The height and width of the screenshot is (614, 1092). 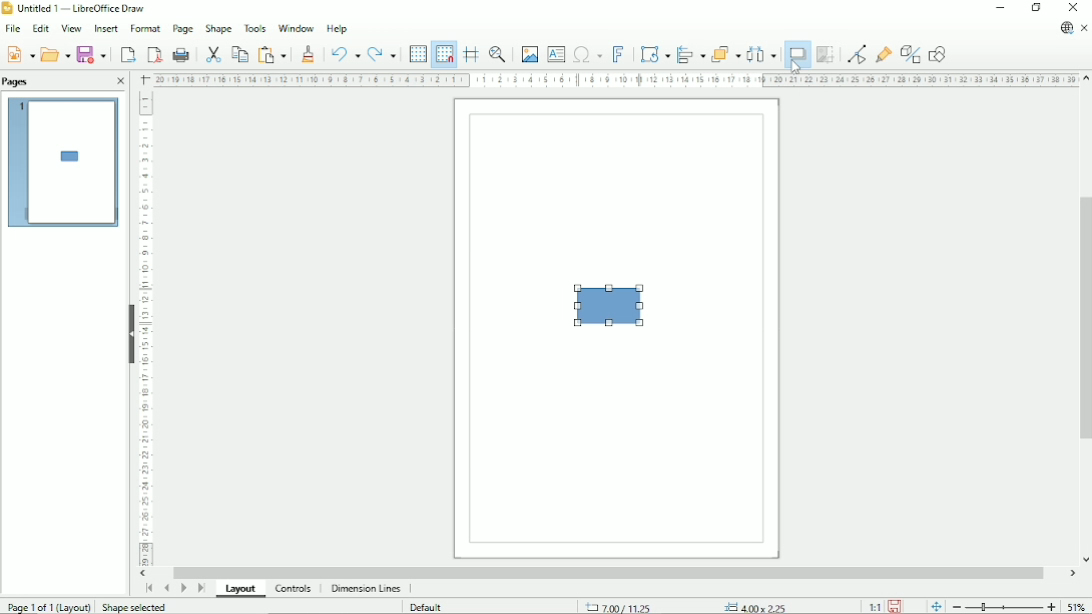 I want to click on Toggle extrusion, so click(x=910, y=55).